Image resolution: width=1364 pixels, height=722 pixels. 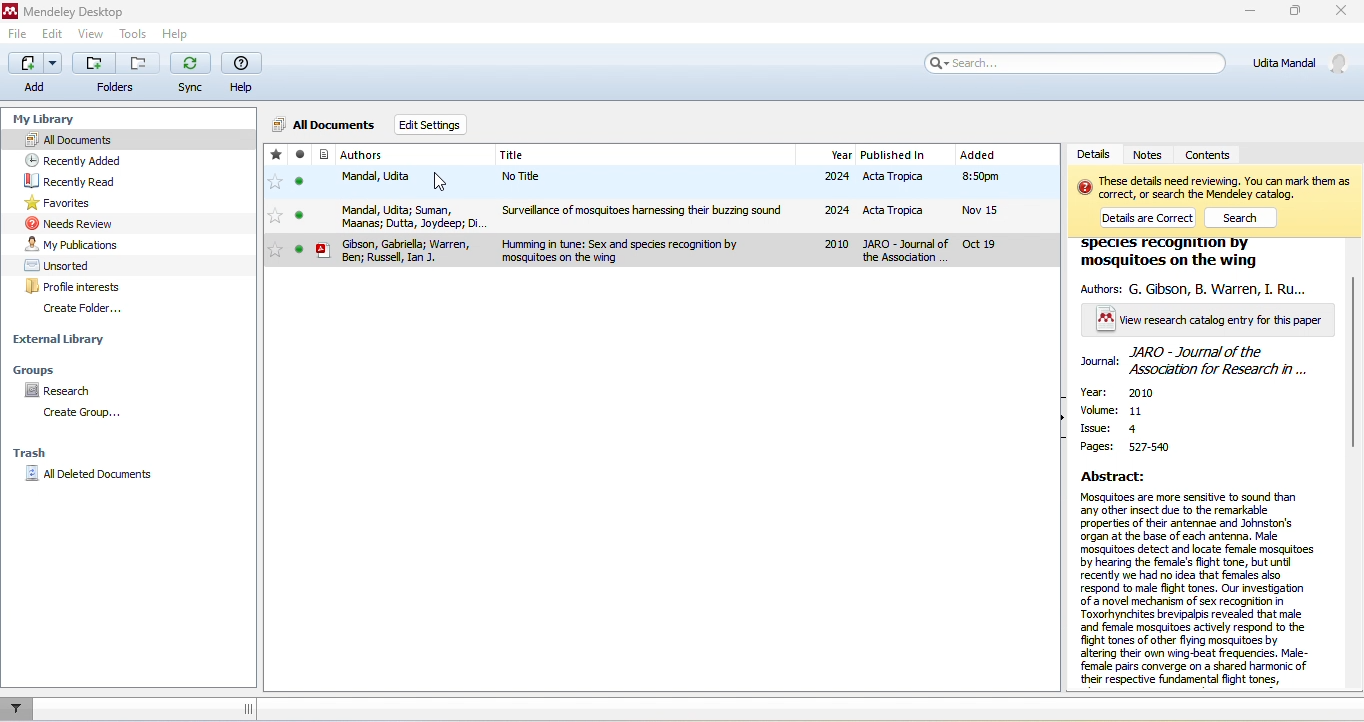 What do you see at coordinates (92, 62) in the screenshot?
I see `add` at bounding box center [92, 62].